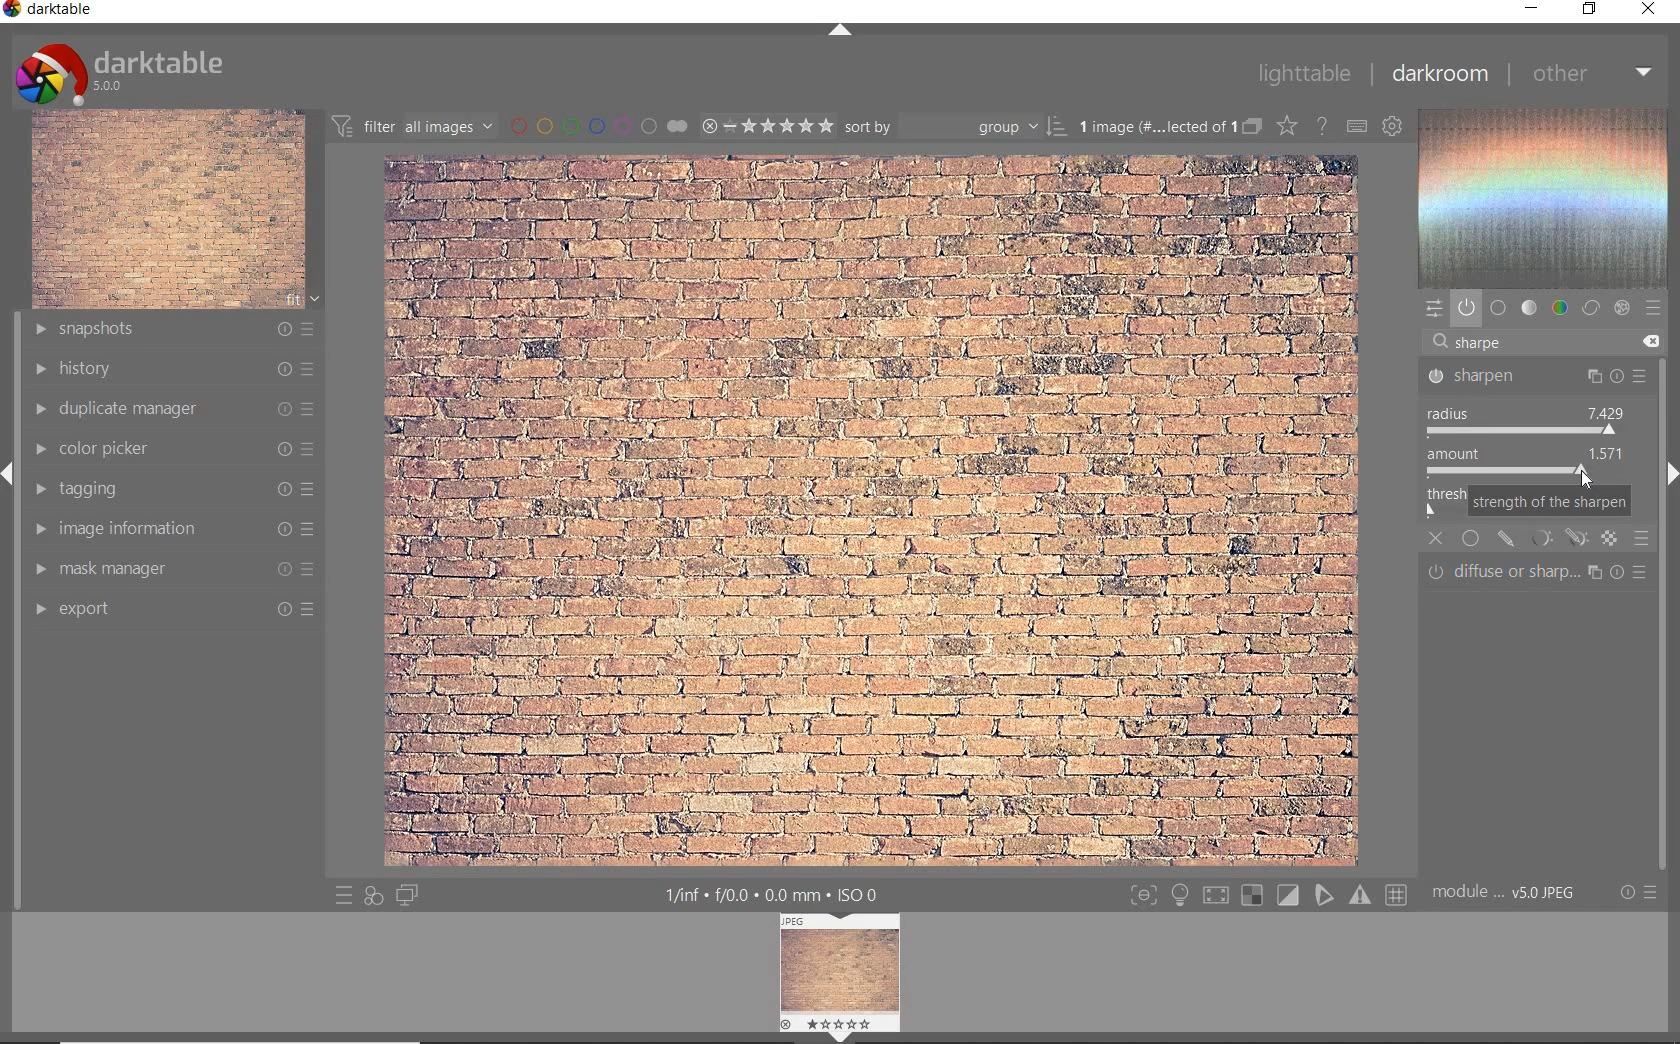  I want to click on base, so click(1499, 308).